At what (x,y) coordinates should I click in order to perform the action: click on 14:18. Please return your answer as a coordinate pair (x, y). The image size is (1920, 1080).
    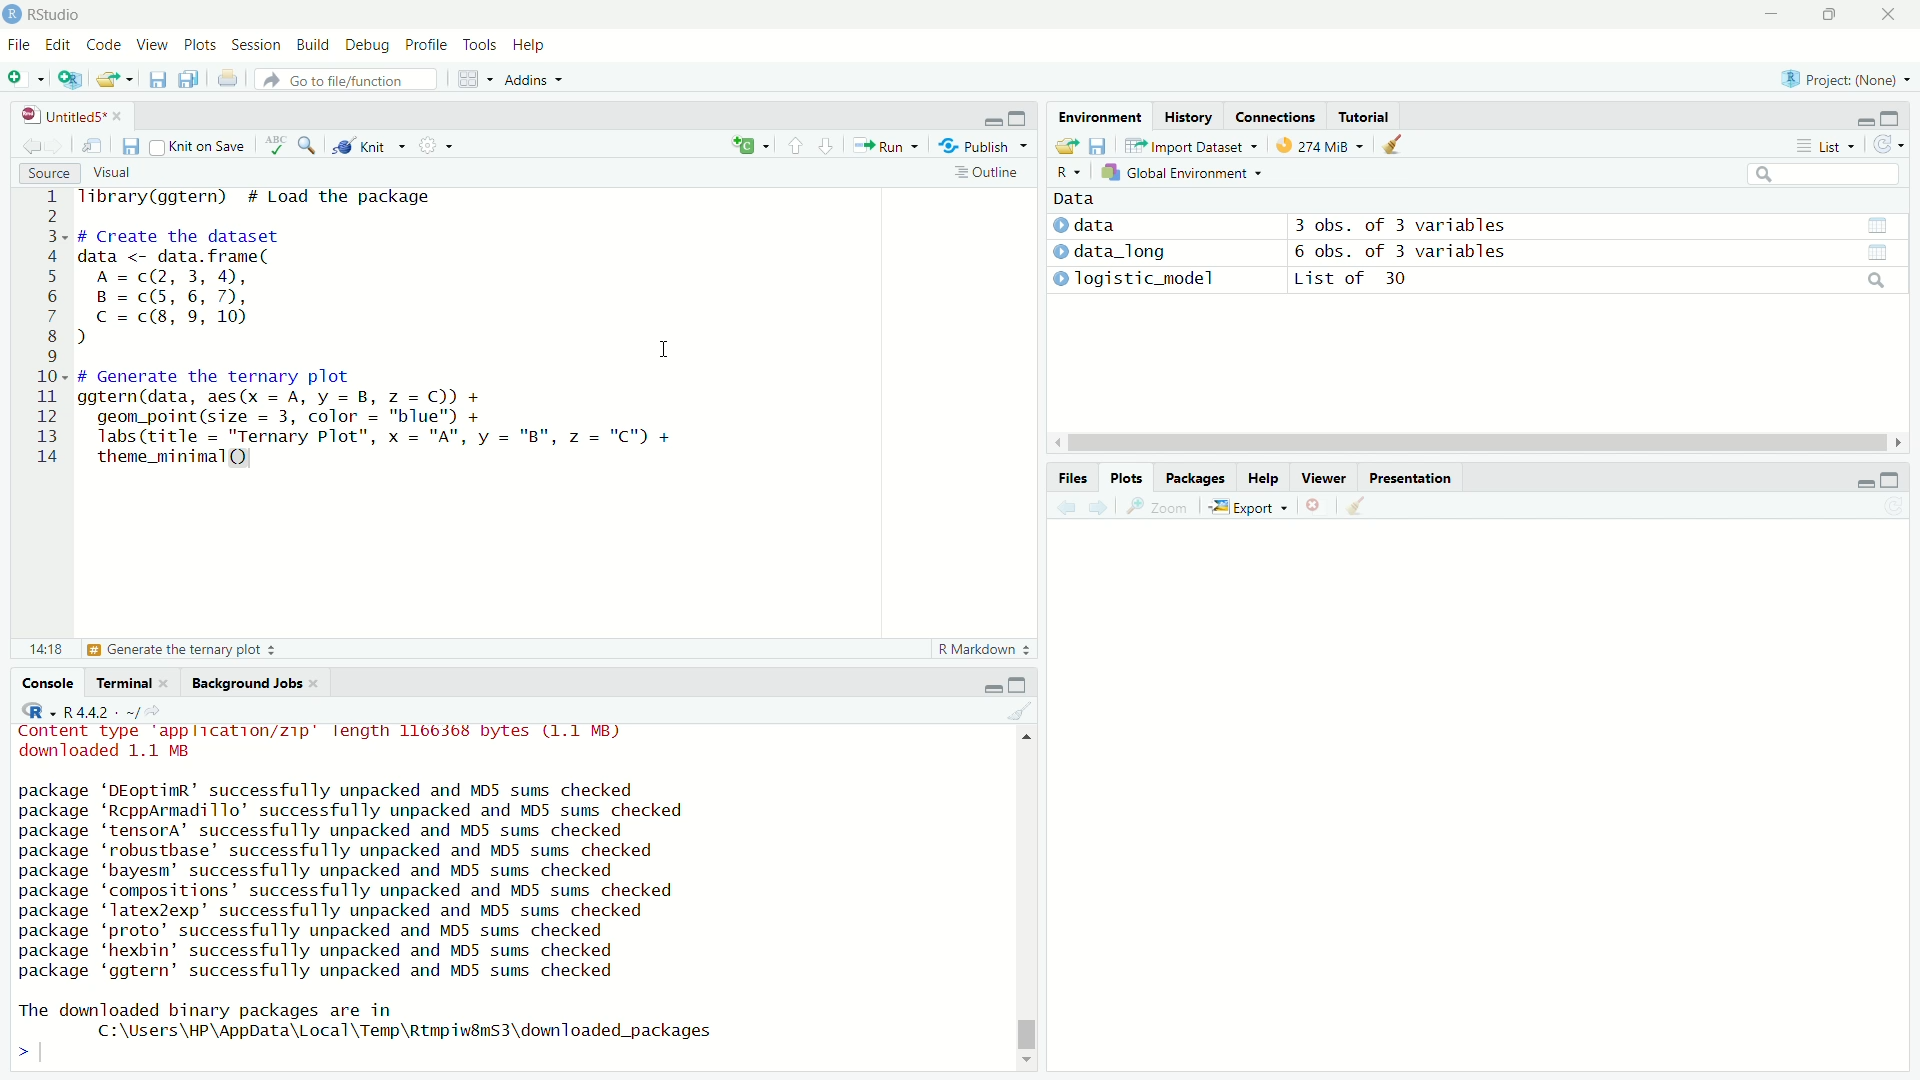
    Looking at the image, I should click on (44, 647).